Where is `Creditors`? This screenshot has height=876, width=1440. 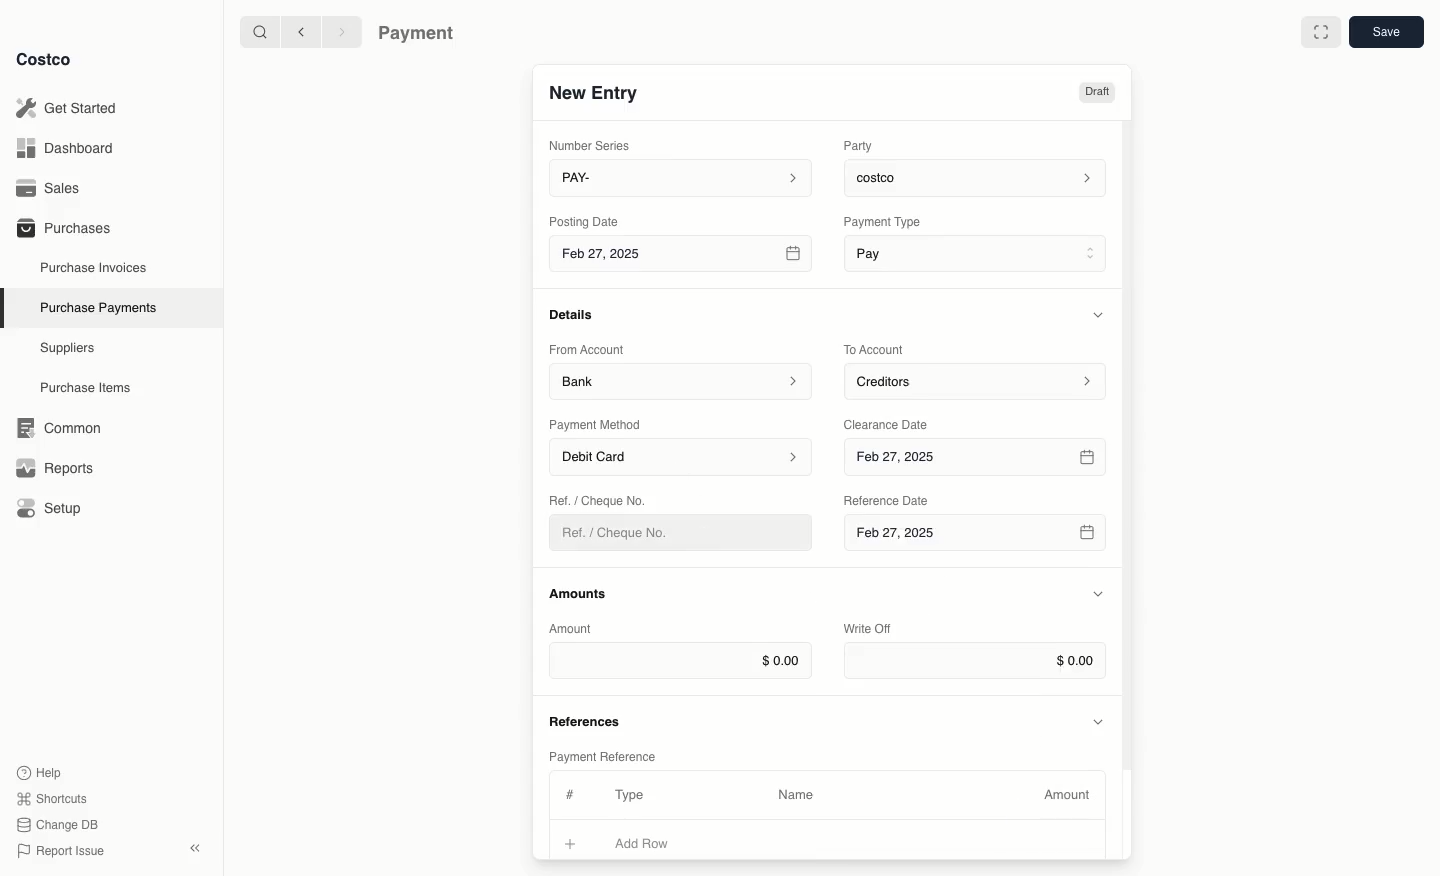
Creditors is located at coordinates (978, 380).